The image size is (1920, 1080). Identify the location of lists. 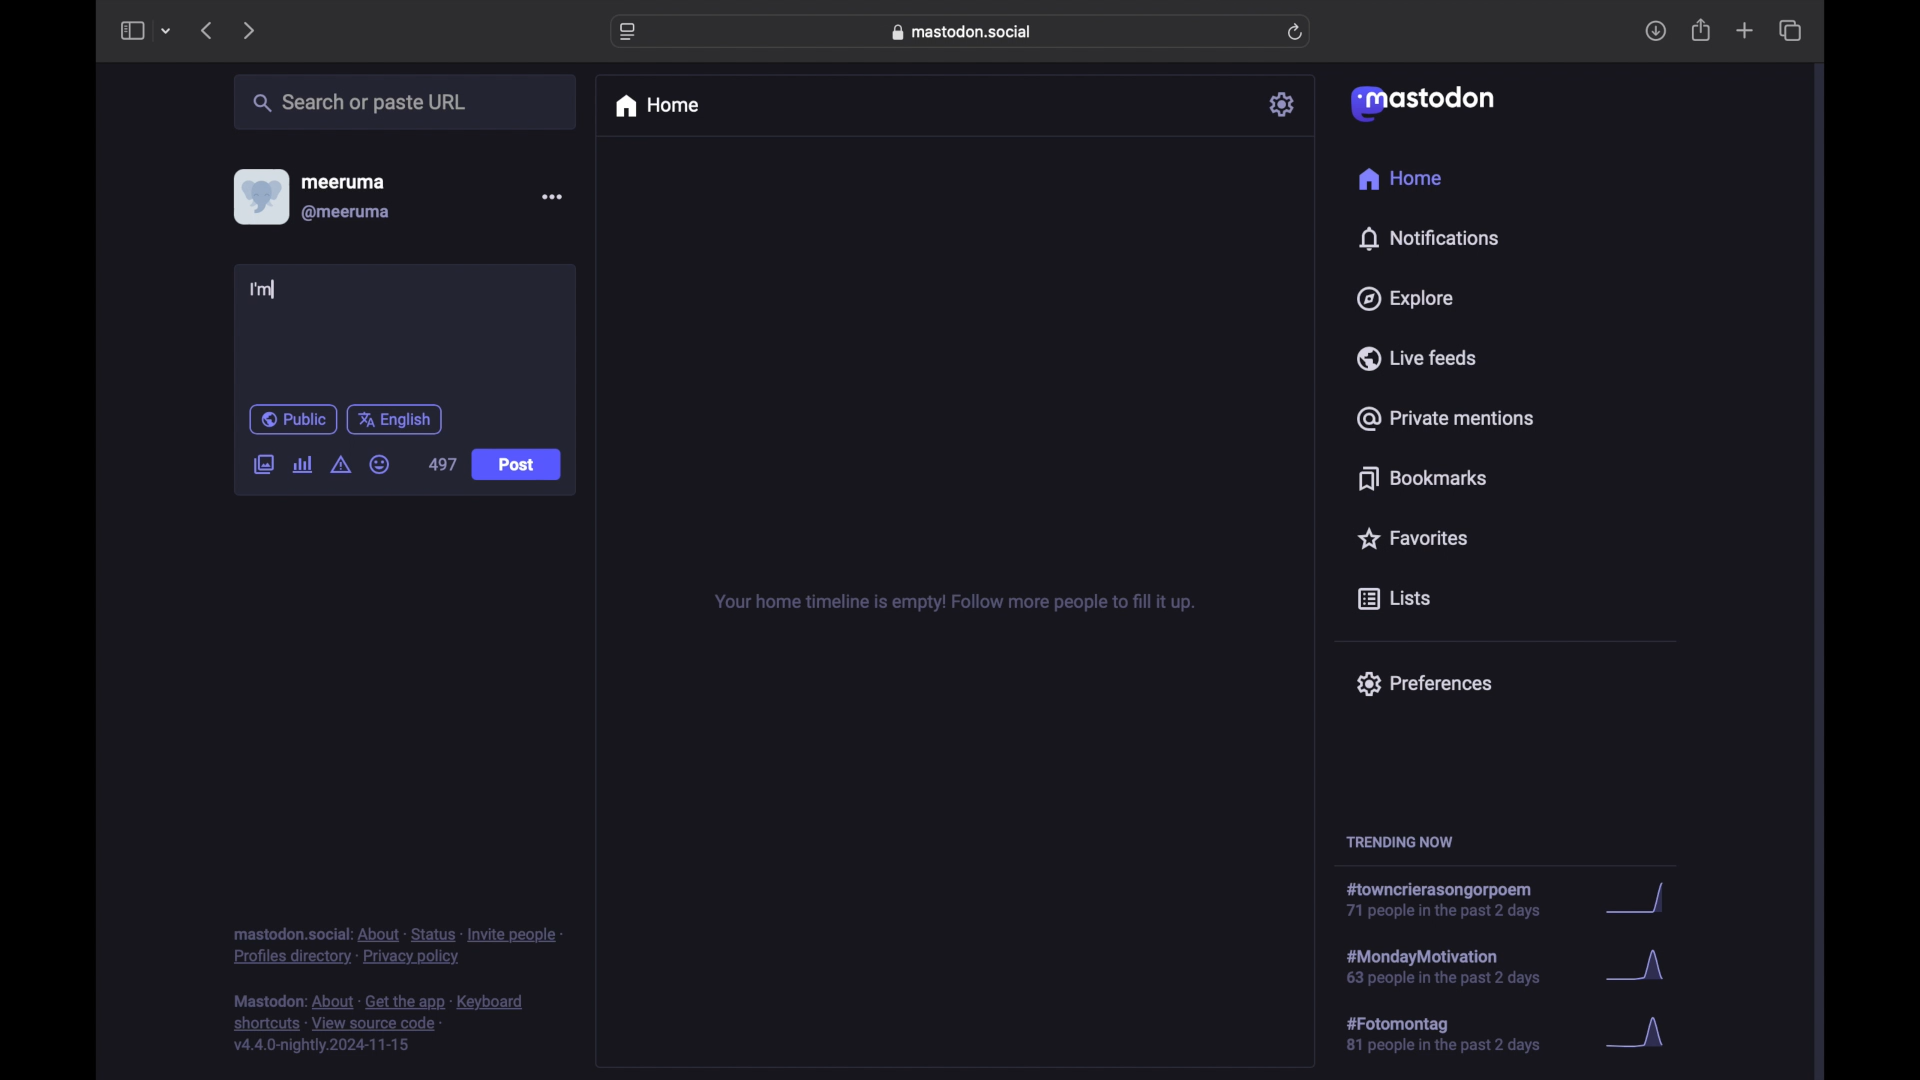
(1394, 600).